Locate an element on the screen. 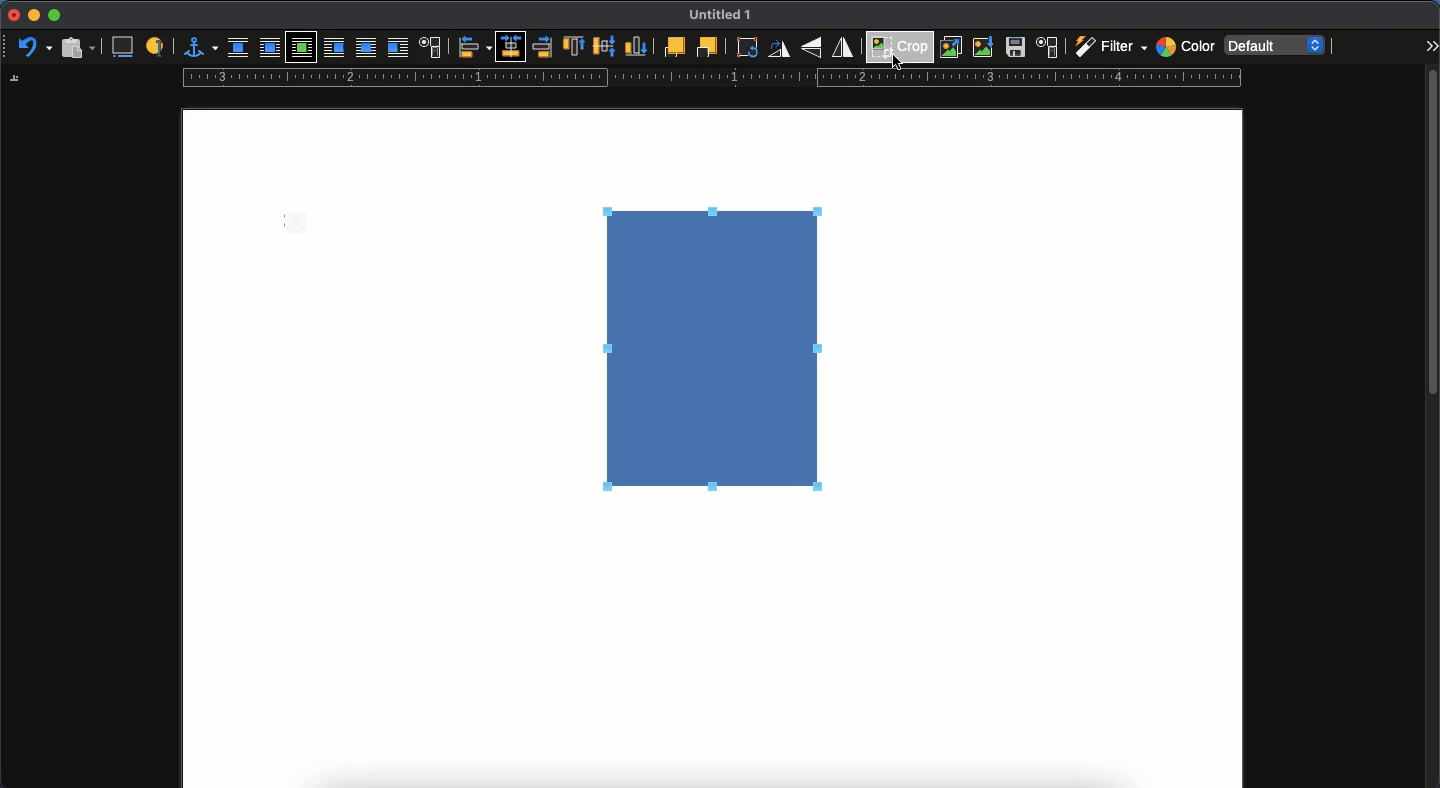  text wrap is located at coordinates (431, 49).